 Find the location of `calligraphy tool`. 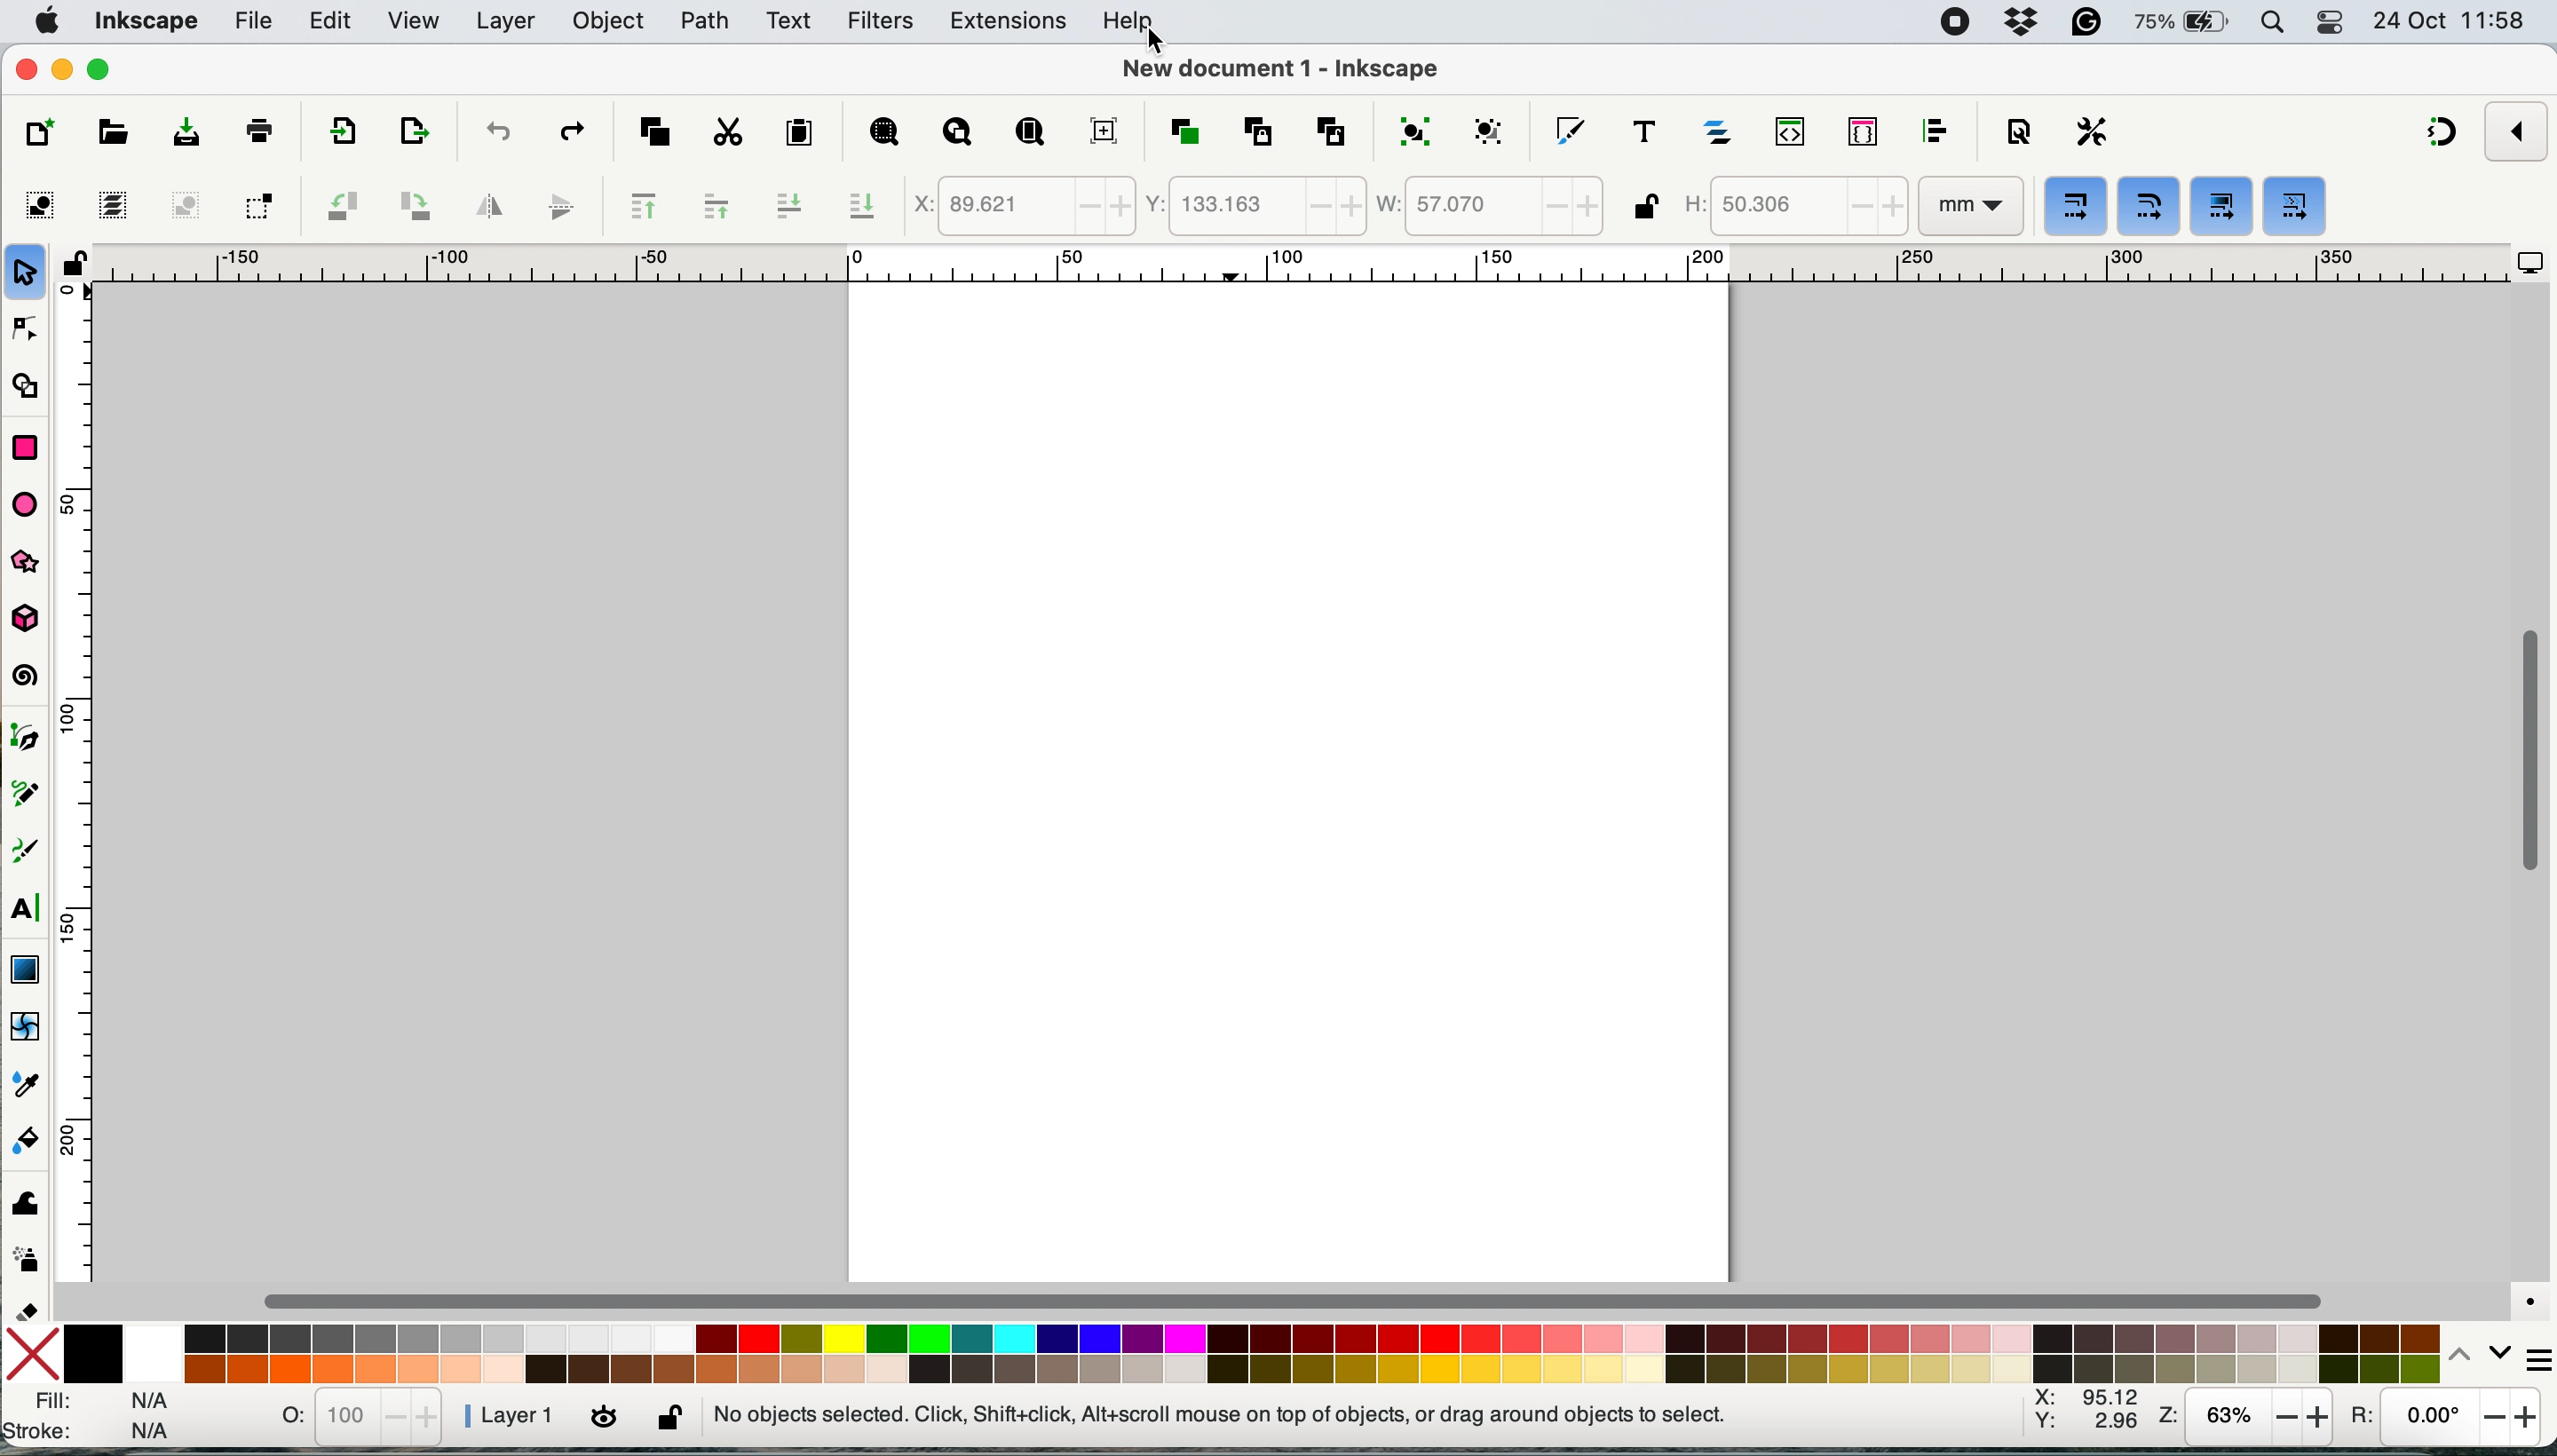

calligraphy tool is located at coordinates (26, 850).